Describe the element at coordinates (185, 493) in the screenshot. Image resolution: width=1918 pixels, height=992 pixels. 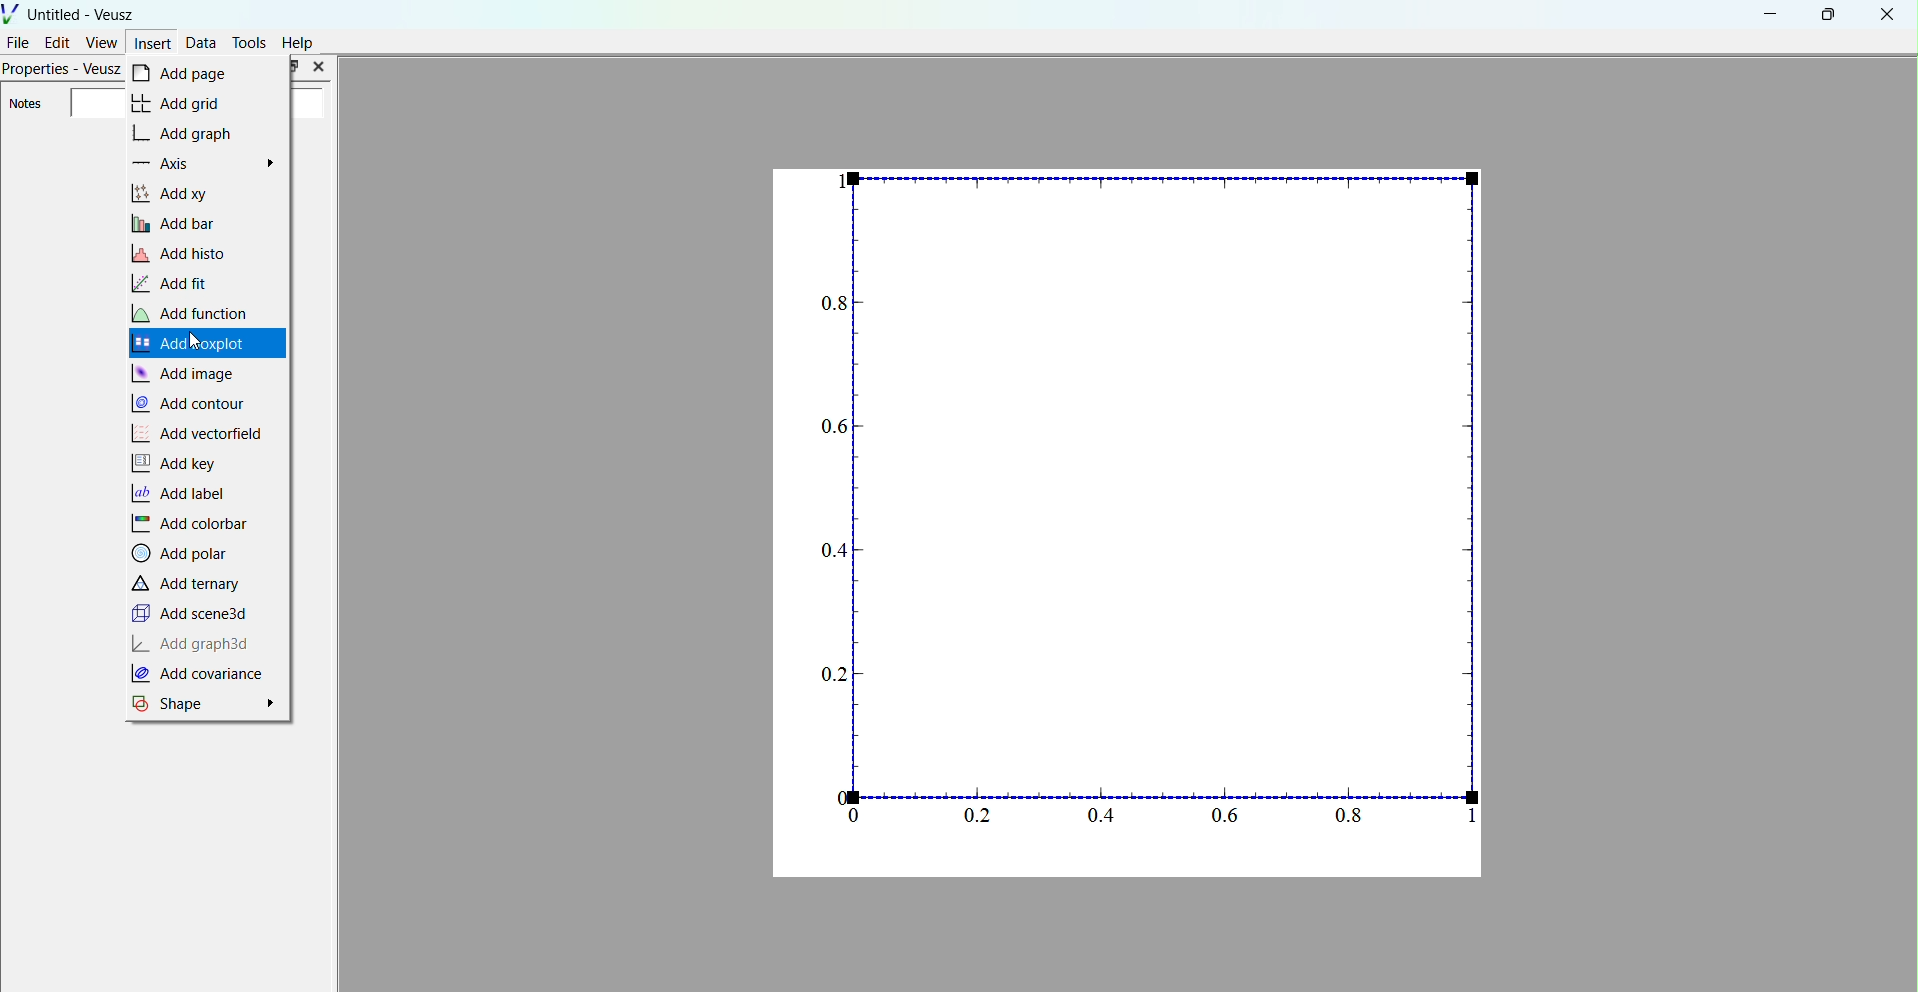
I see `Add label` at that location.